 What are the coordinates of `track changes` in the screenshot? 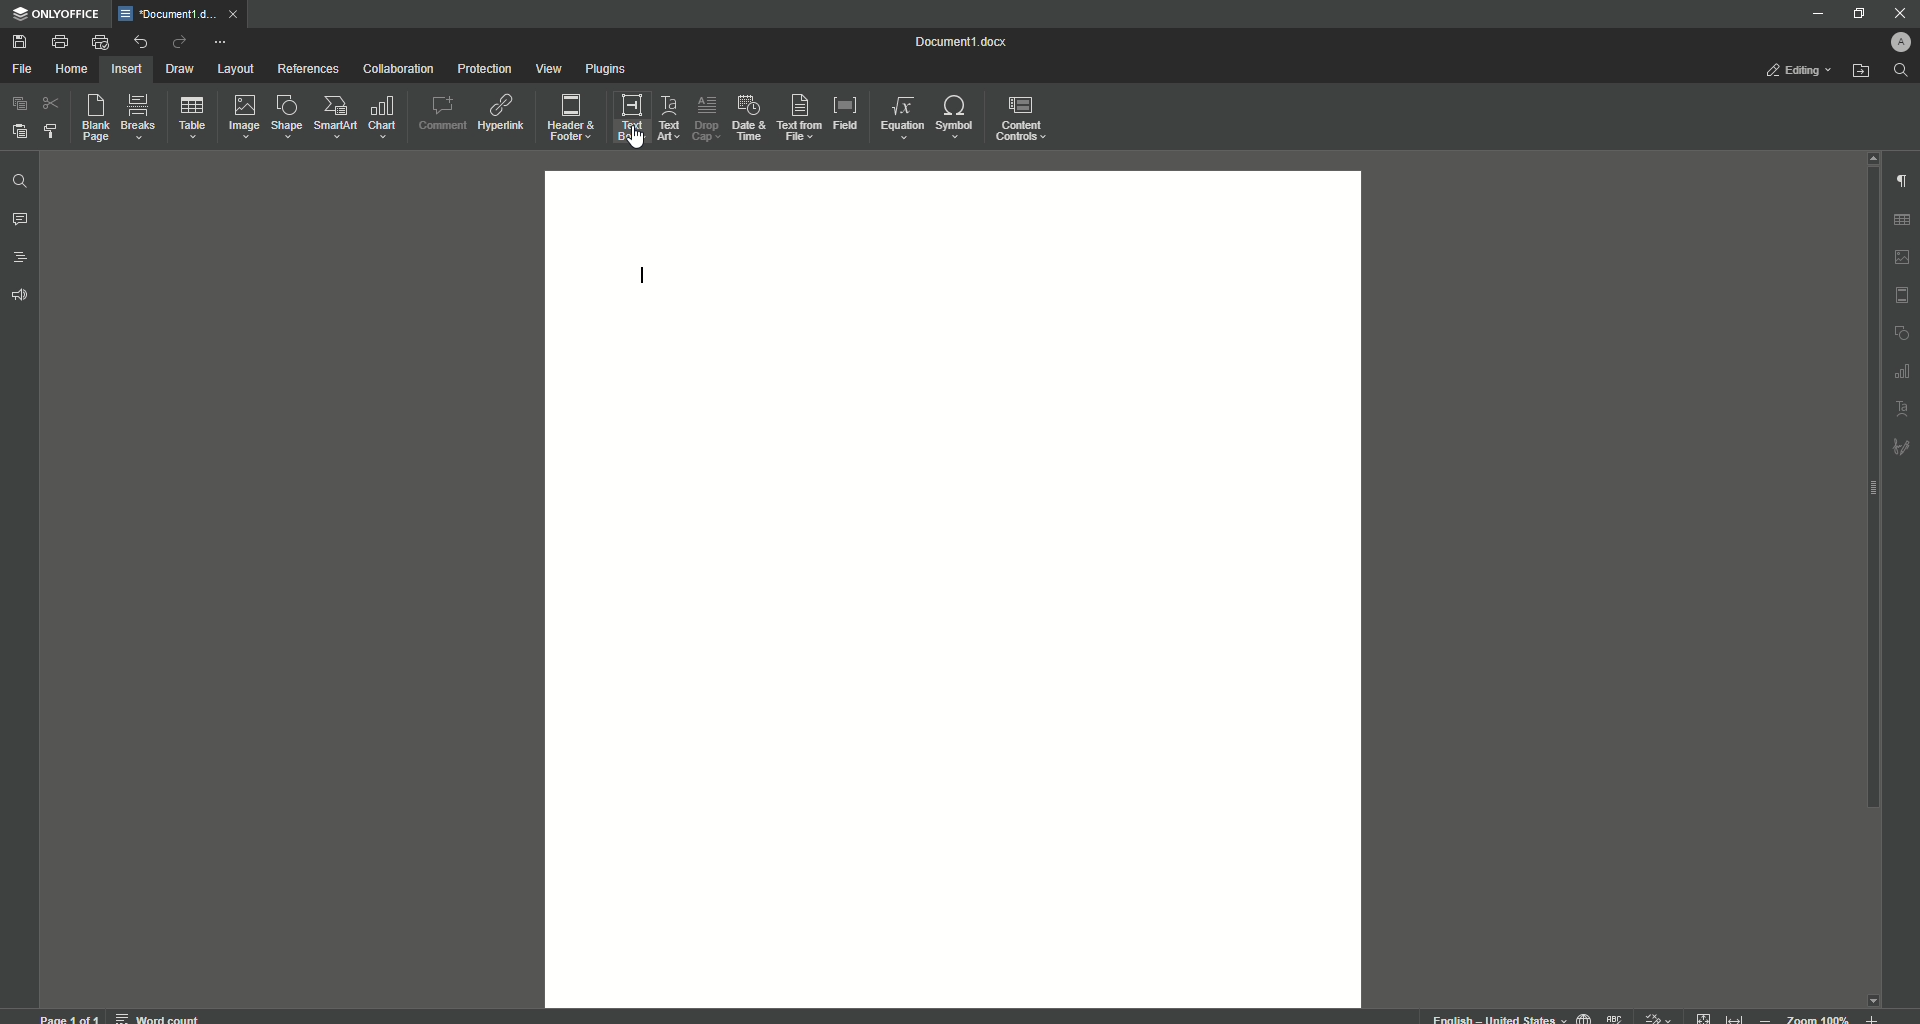 It's located at (1659, 1016).